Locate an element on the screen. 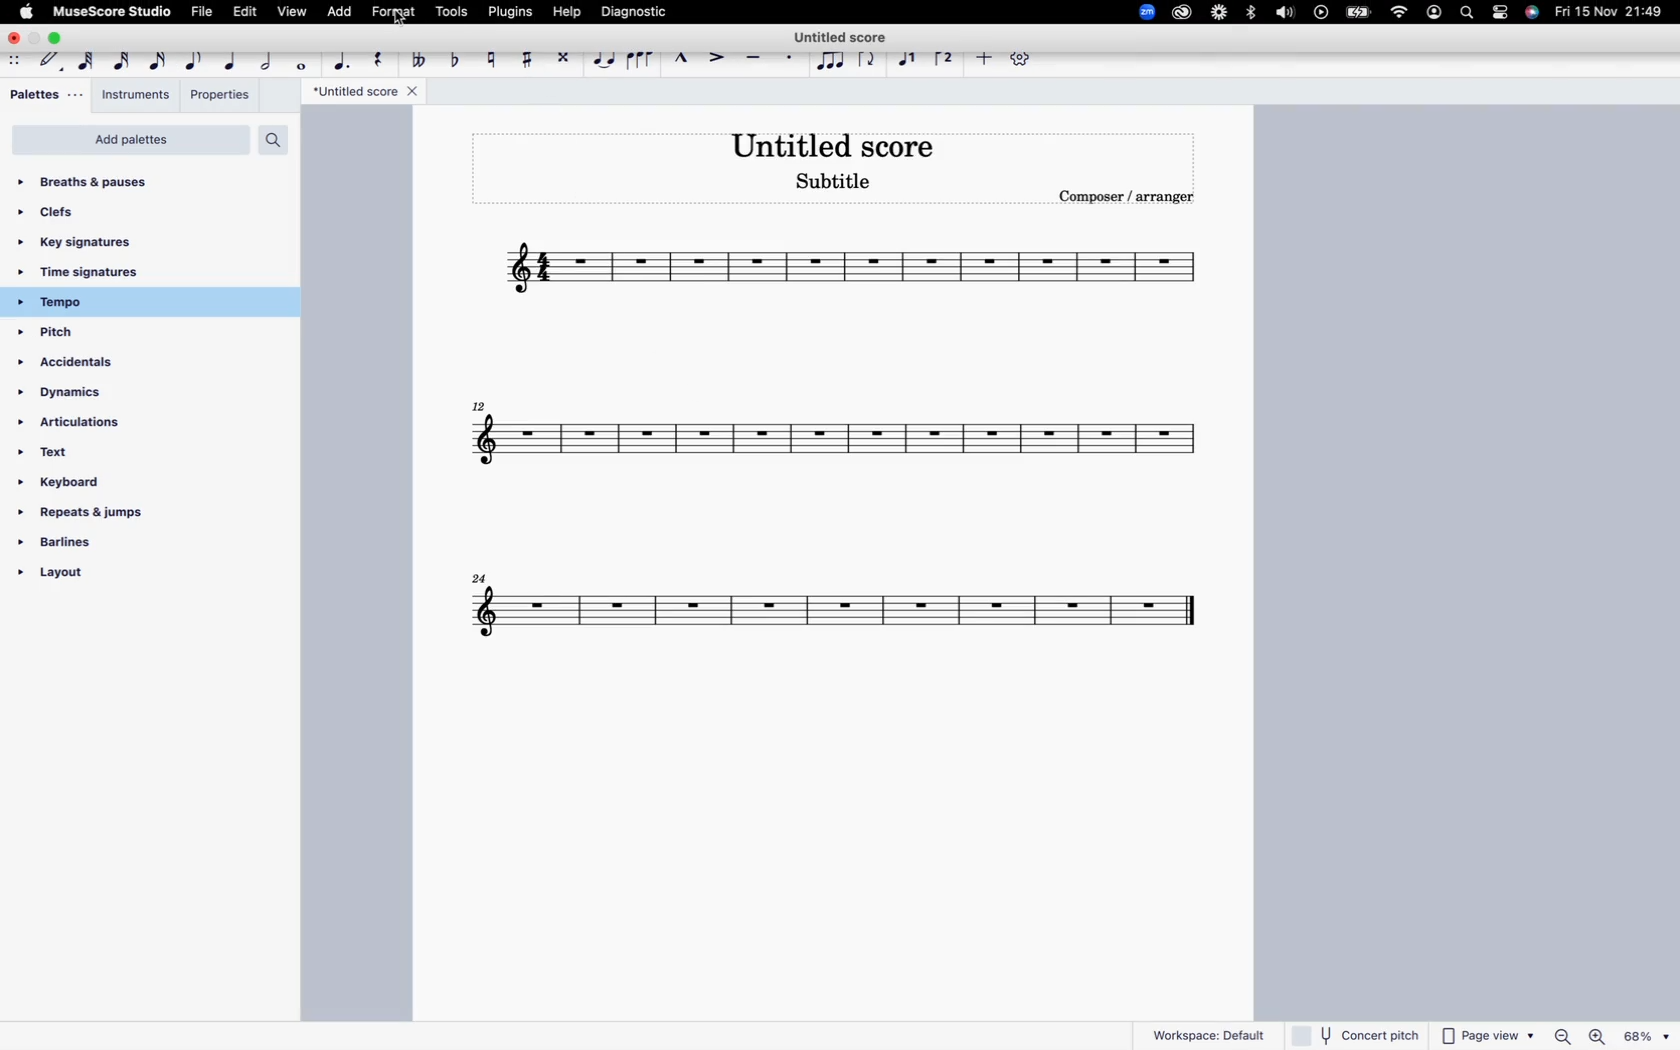  bluetooth is located at coordinates (1253, 16).